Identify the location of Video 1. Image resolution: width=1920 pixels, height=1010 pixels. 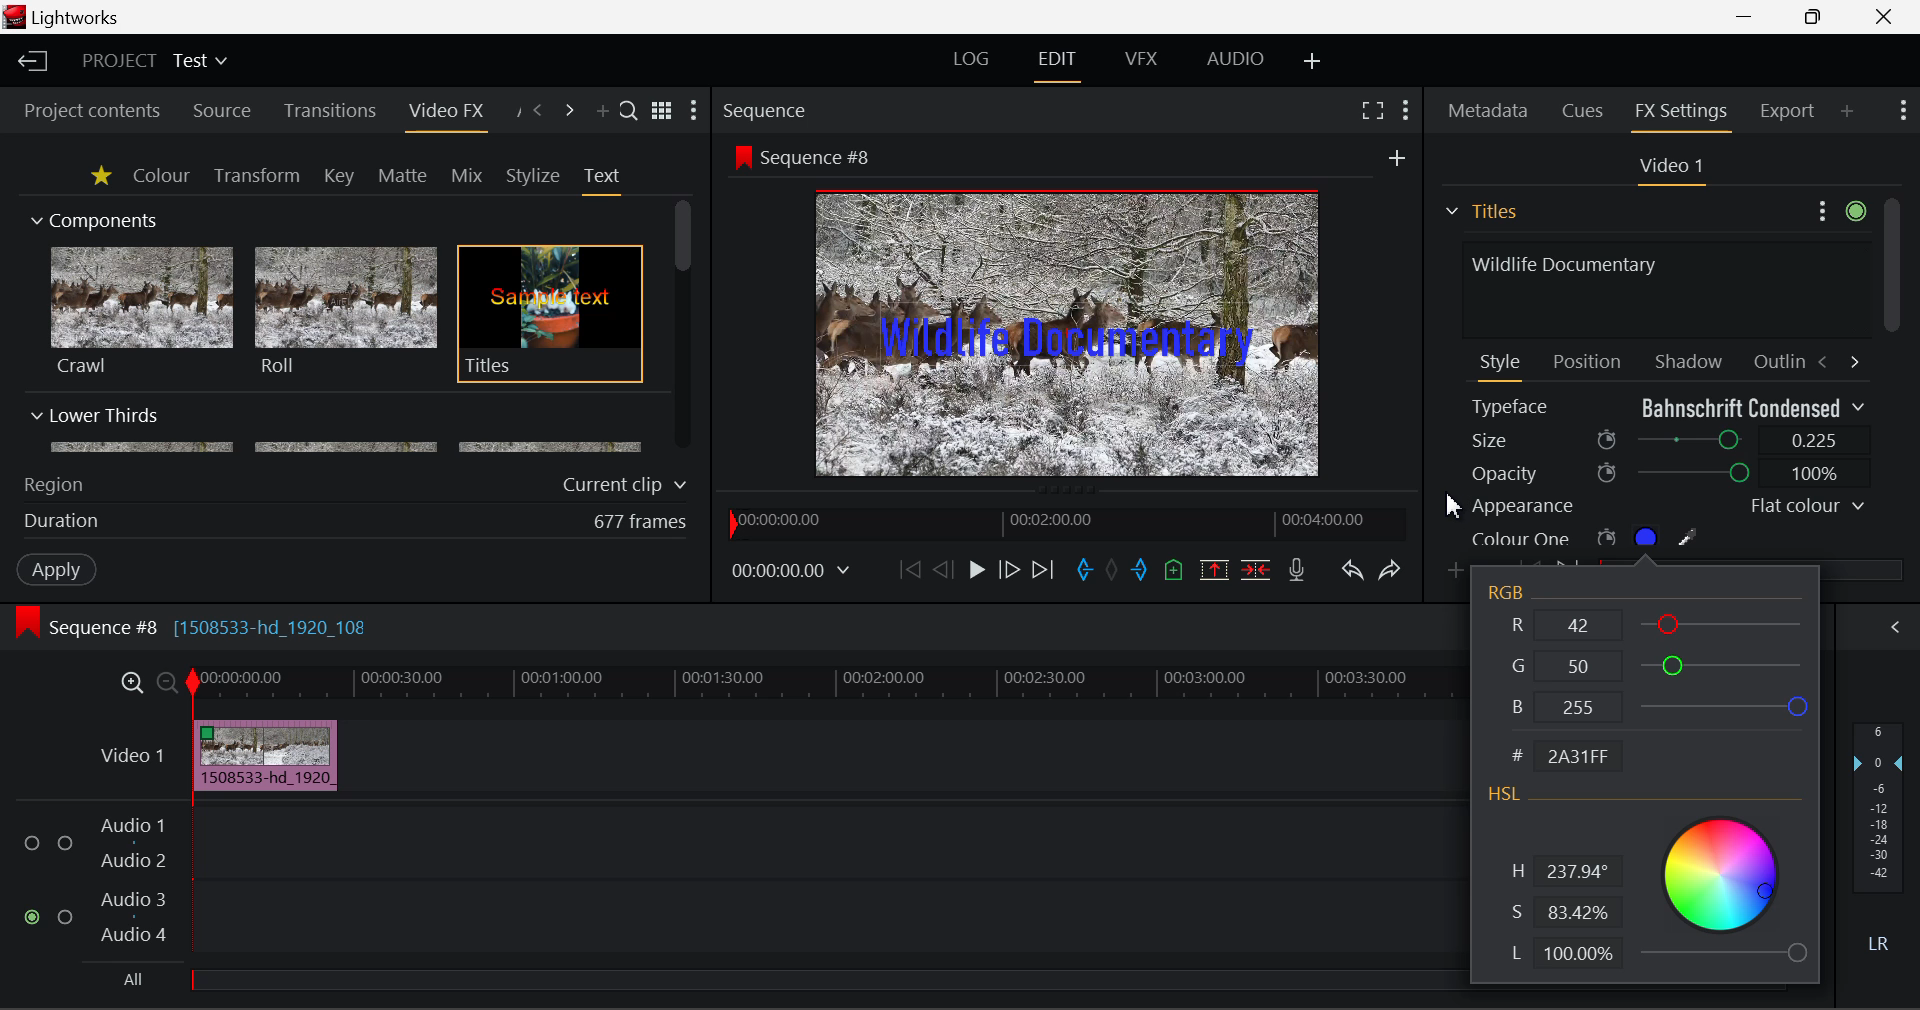
(135, 755).